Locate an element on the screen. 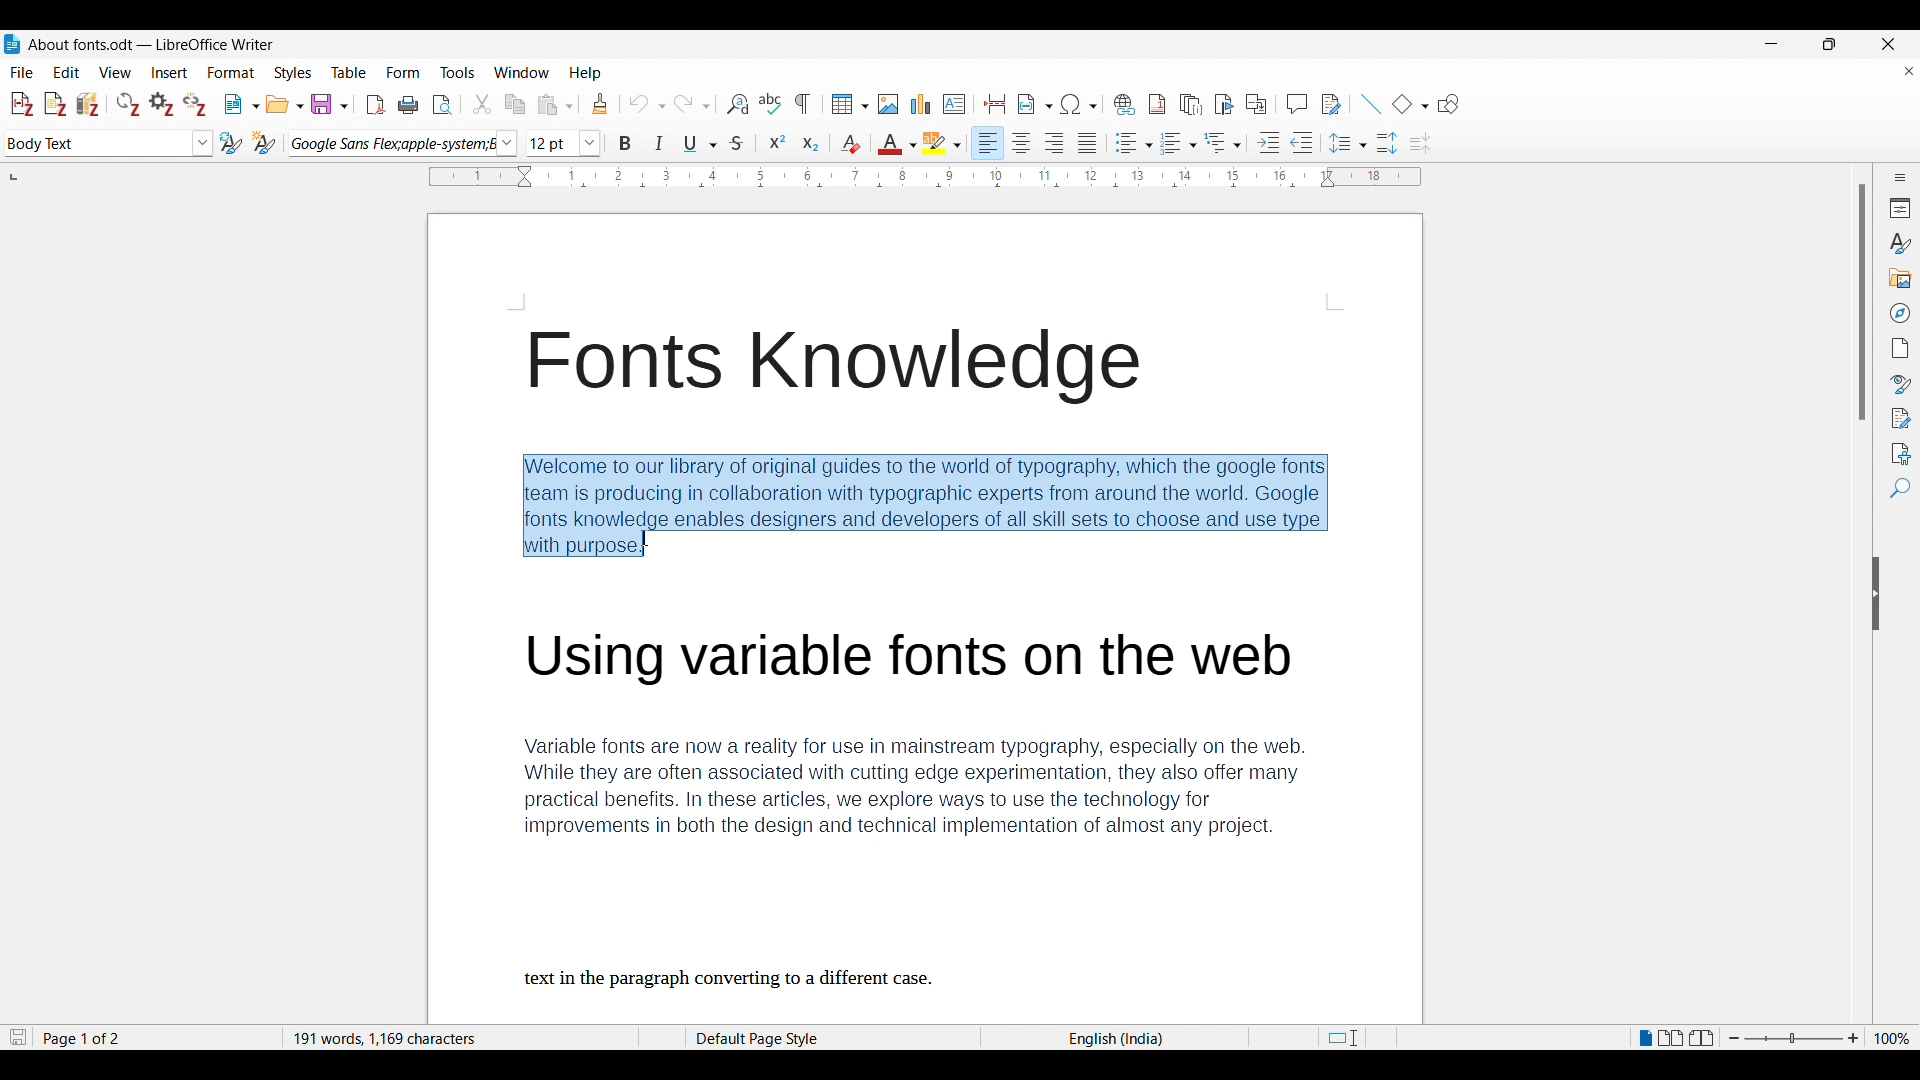  Toggle ordered list is located at coordinates (1179, 143).